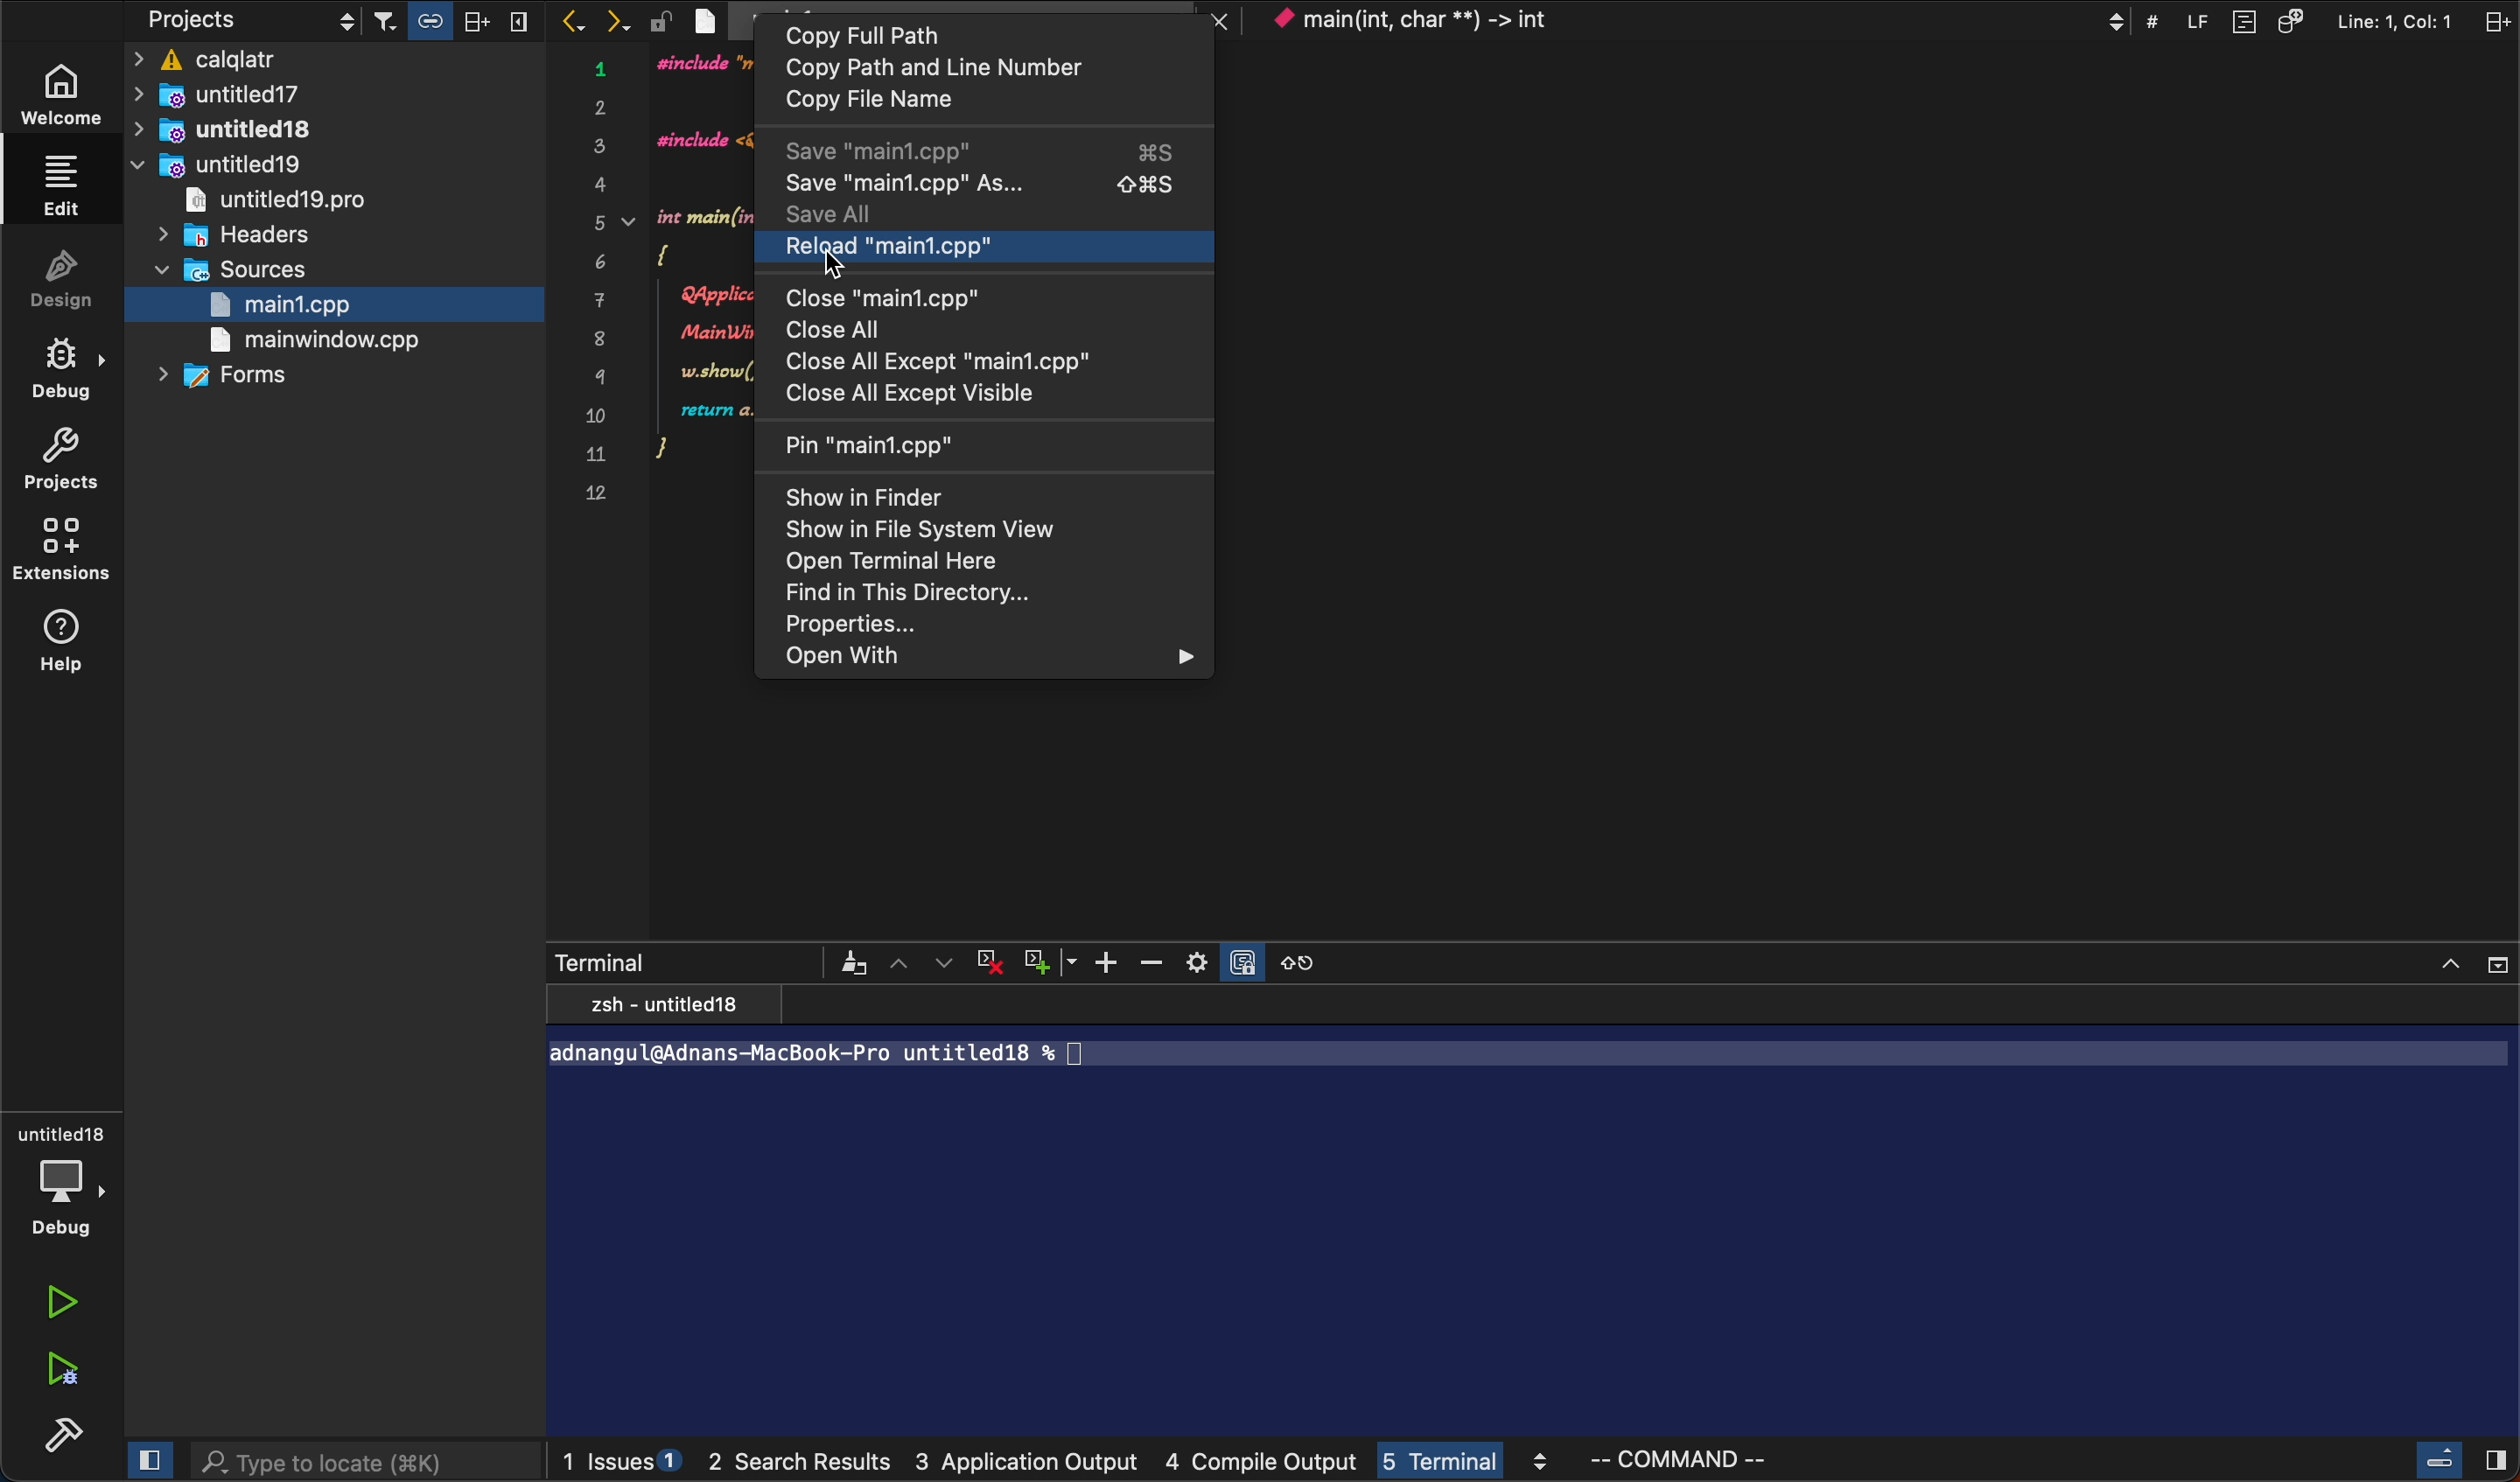  What do you see at coordinates (67, 552) in the screenshot?
I see `extentions` at bounding box center [67, 552].